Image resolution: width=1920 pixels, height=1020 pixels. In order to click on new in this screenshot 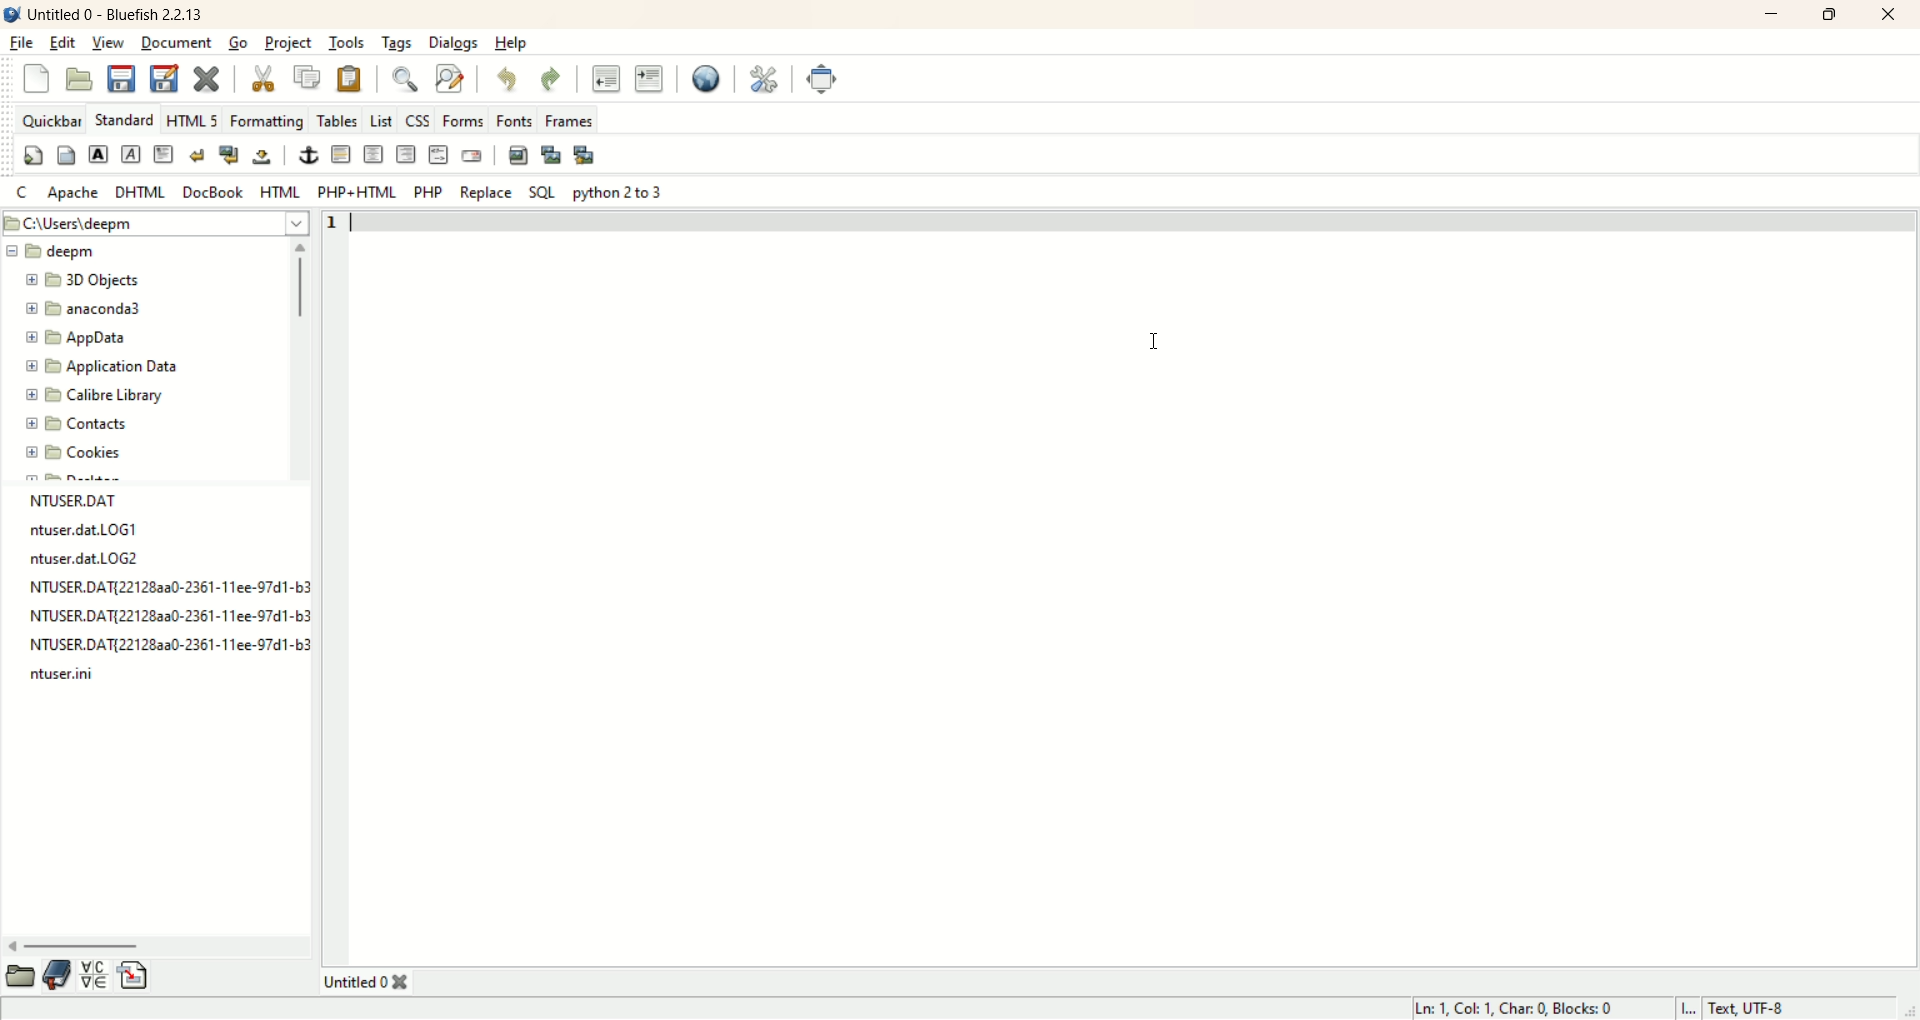, I will do `click(37, 80)`.